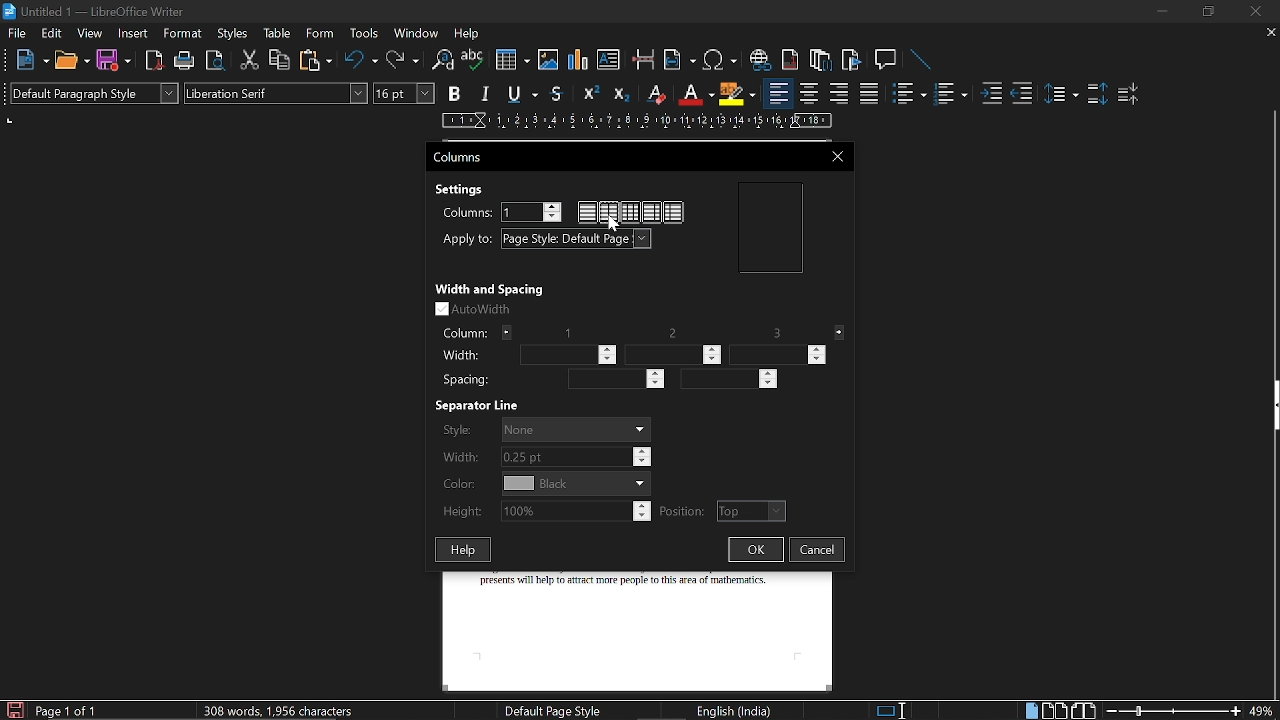  I want to click on Center, so click(810, 94).